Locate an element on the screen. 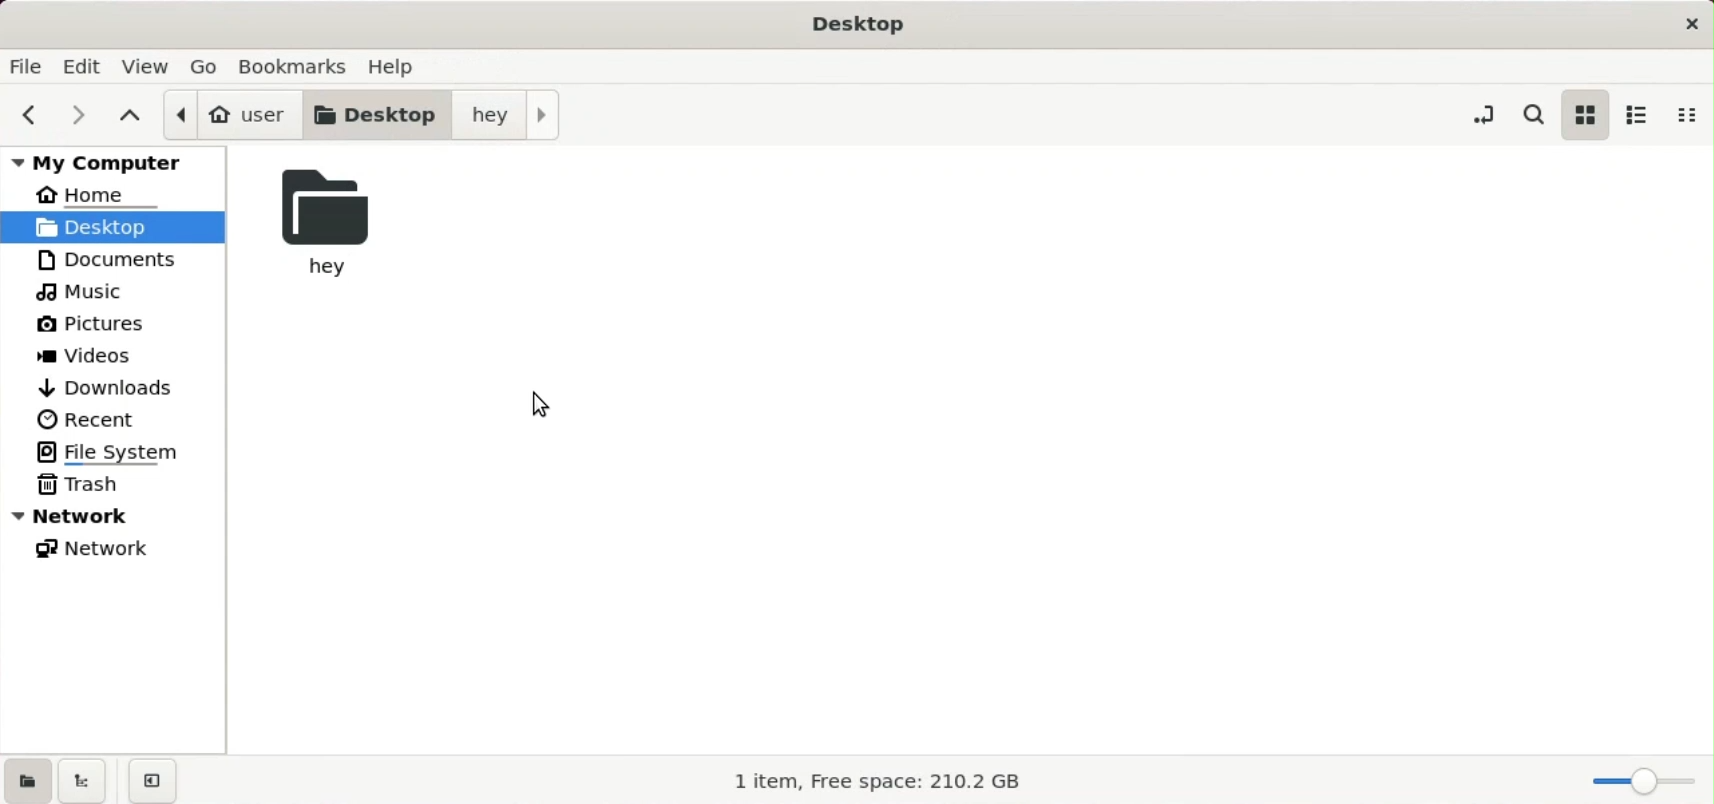  previous is located at coordinates (30, 114).